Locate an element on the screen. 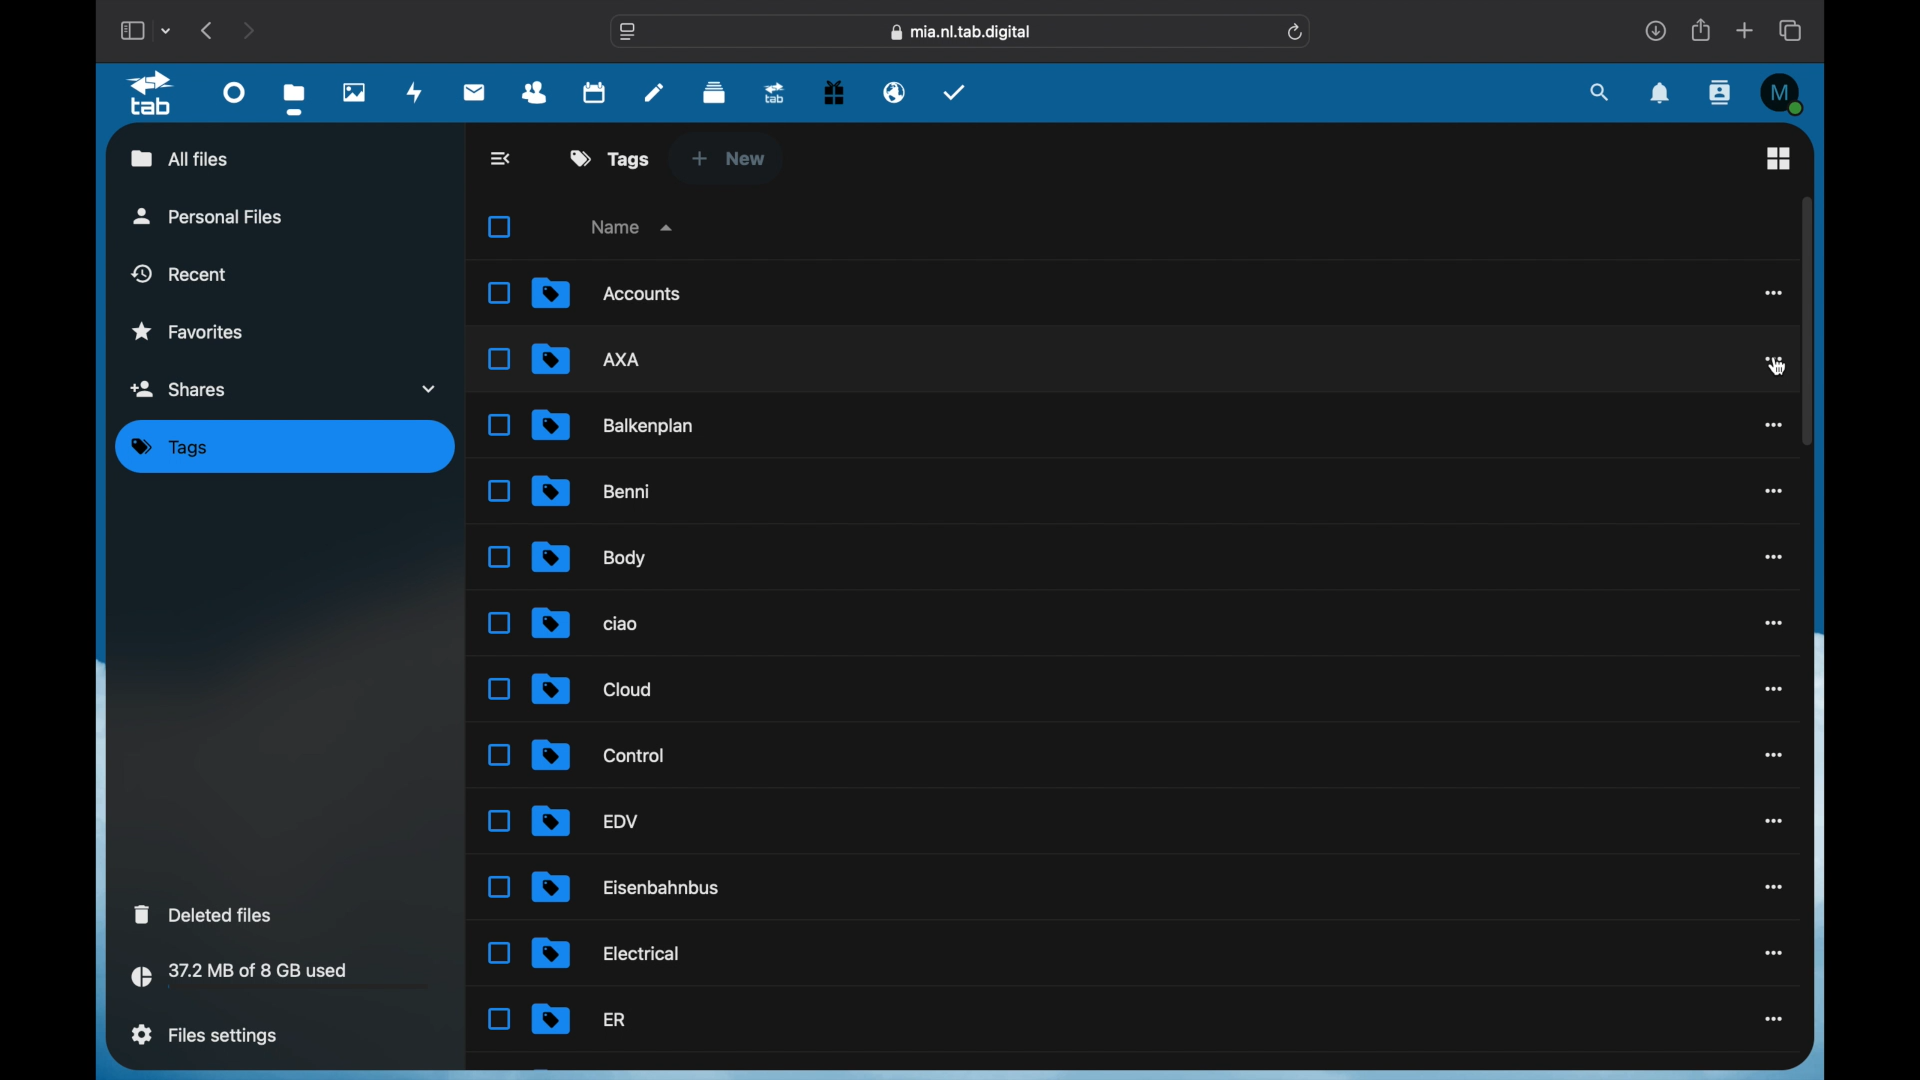 The height and width of the screenshot is (1080, 1920). more options is located at coordinates (1771, 292).